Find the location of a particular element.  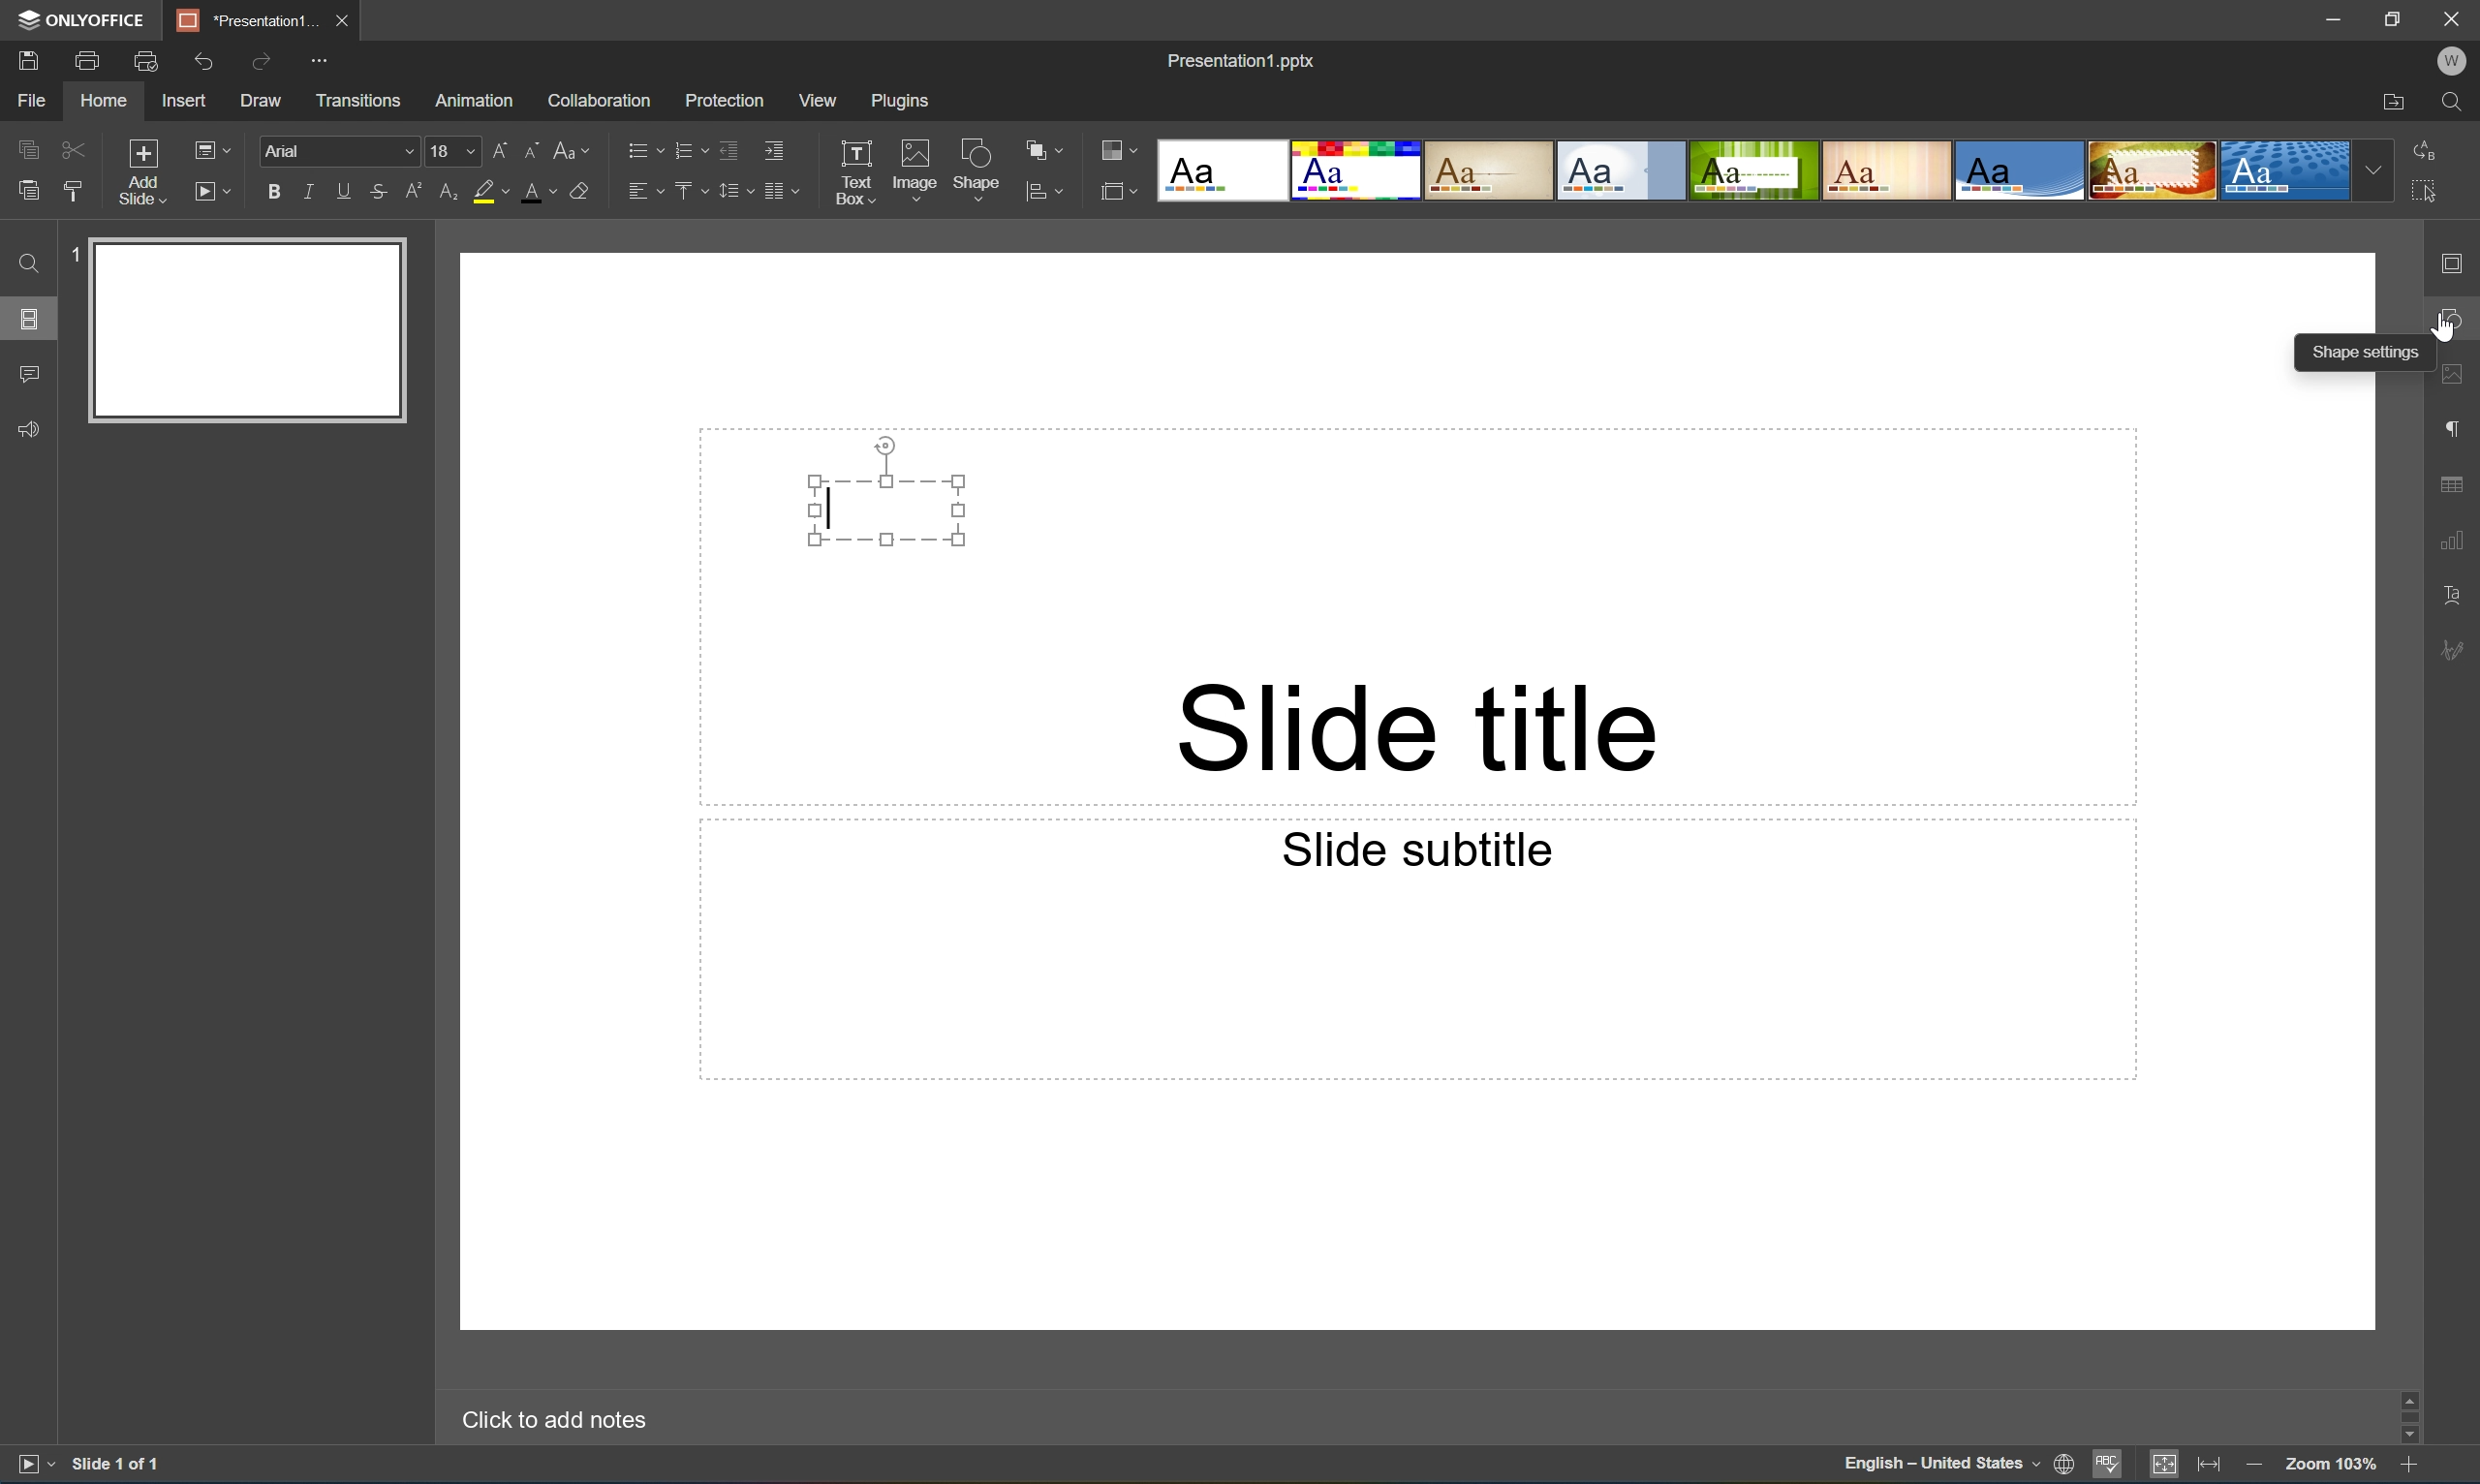

Minimize is located at coordinates (2341, 19).